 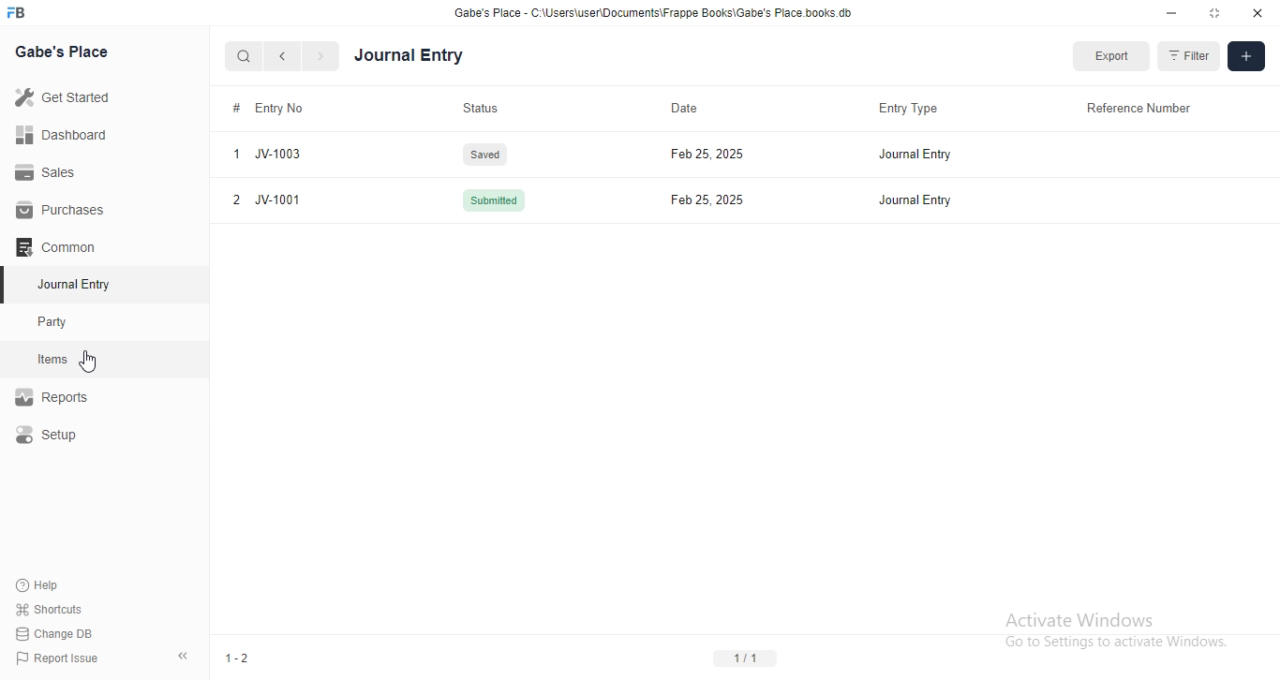 I want to click on JV-1001, so click(x=276, y=199).